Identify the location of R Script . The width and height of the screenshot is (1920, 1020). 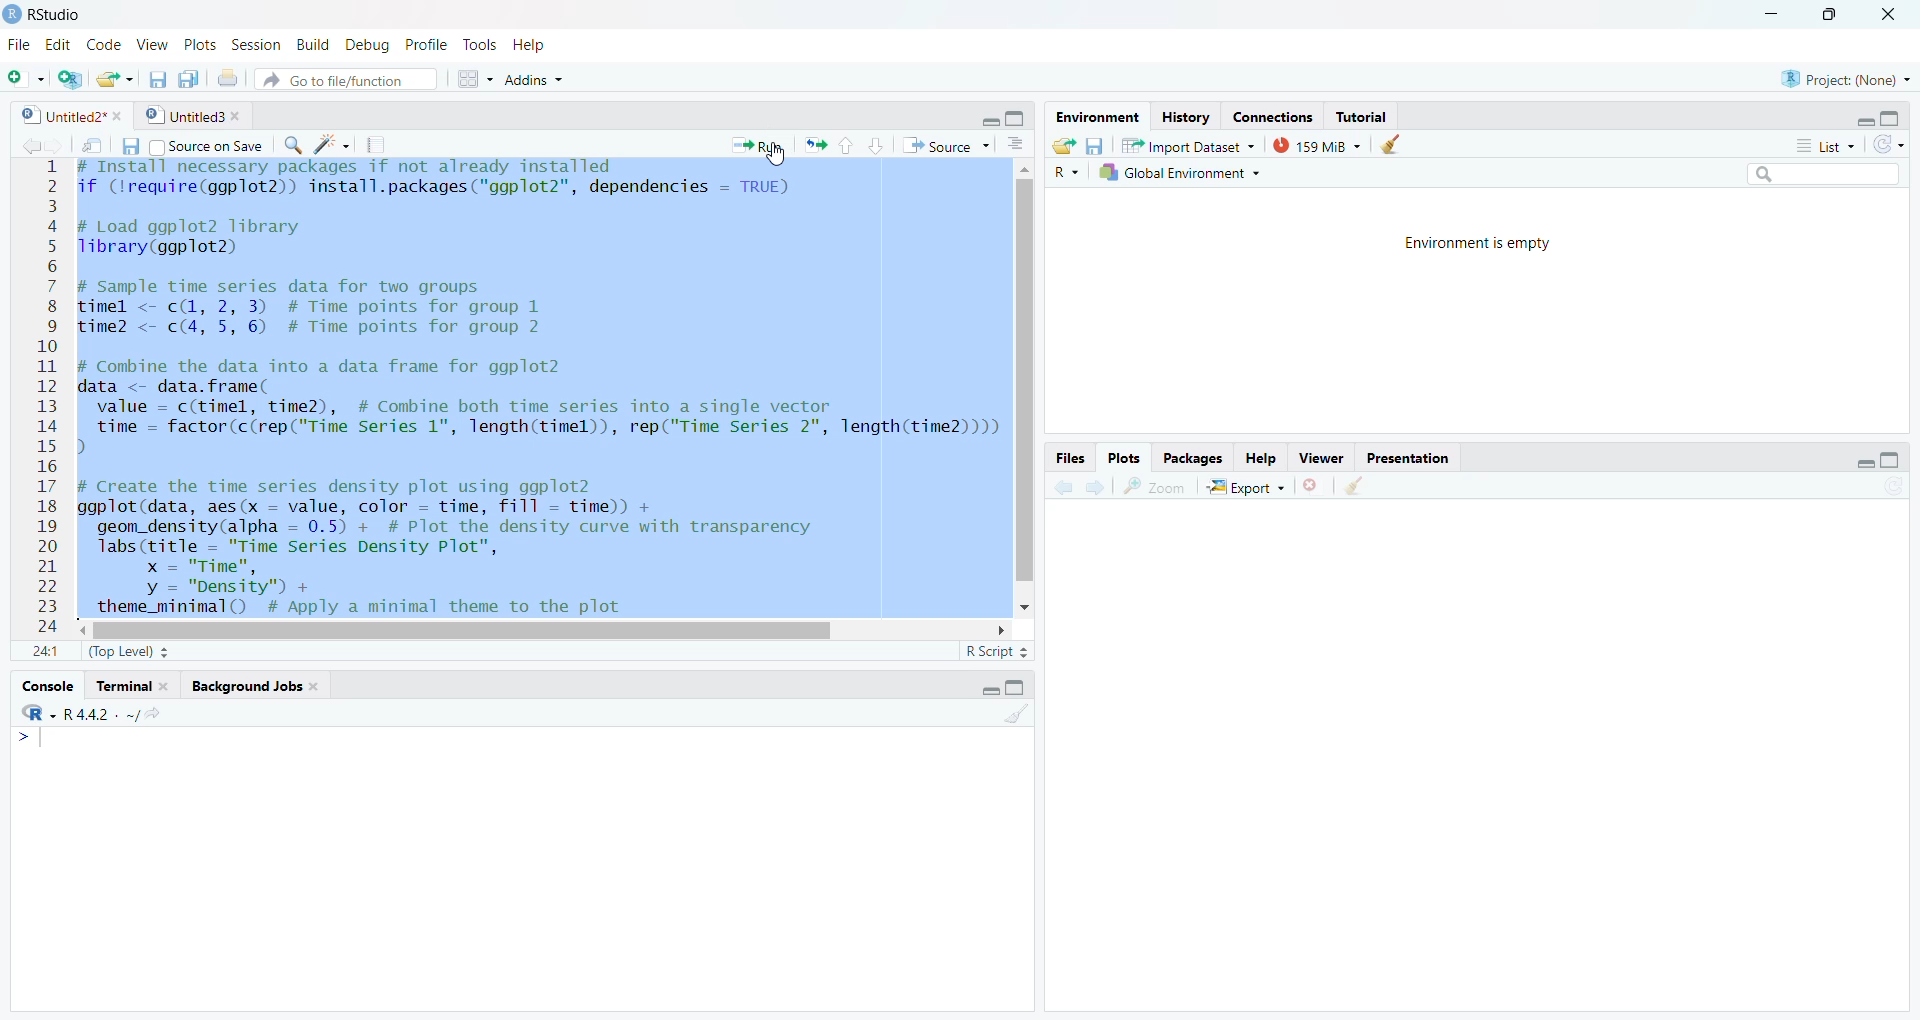
(995, 653).